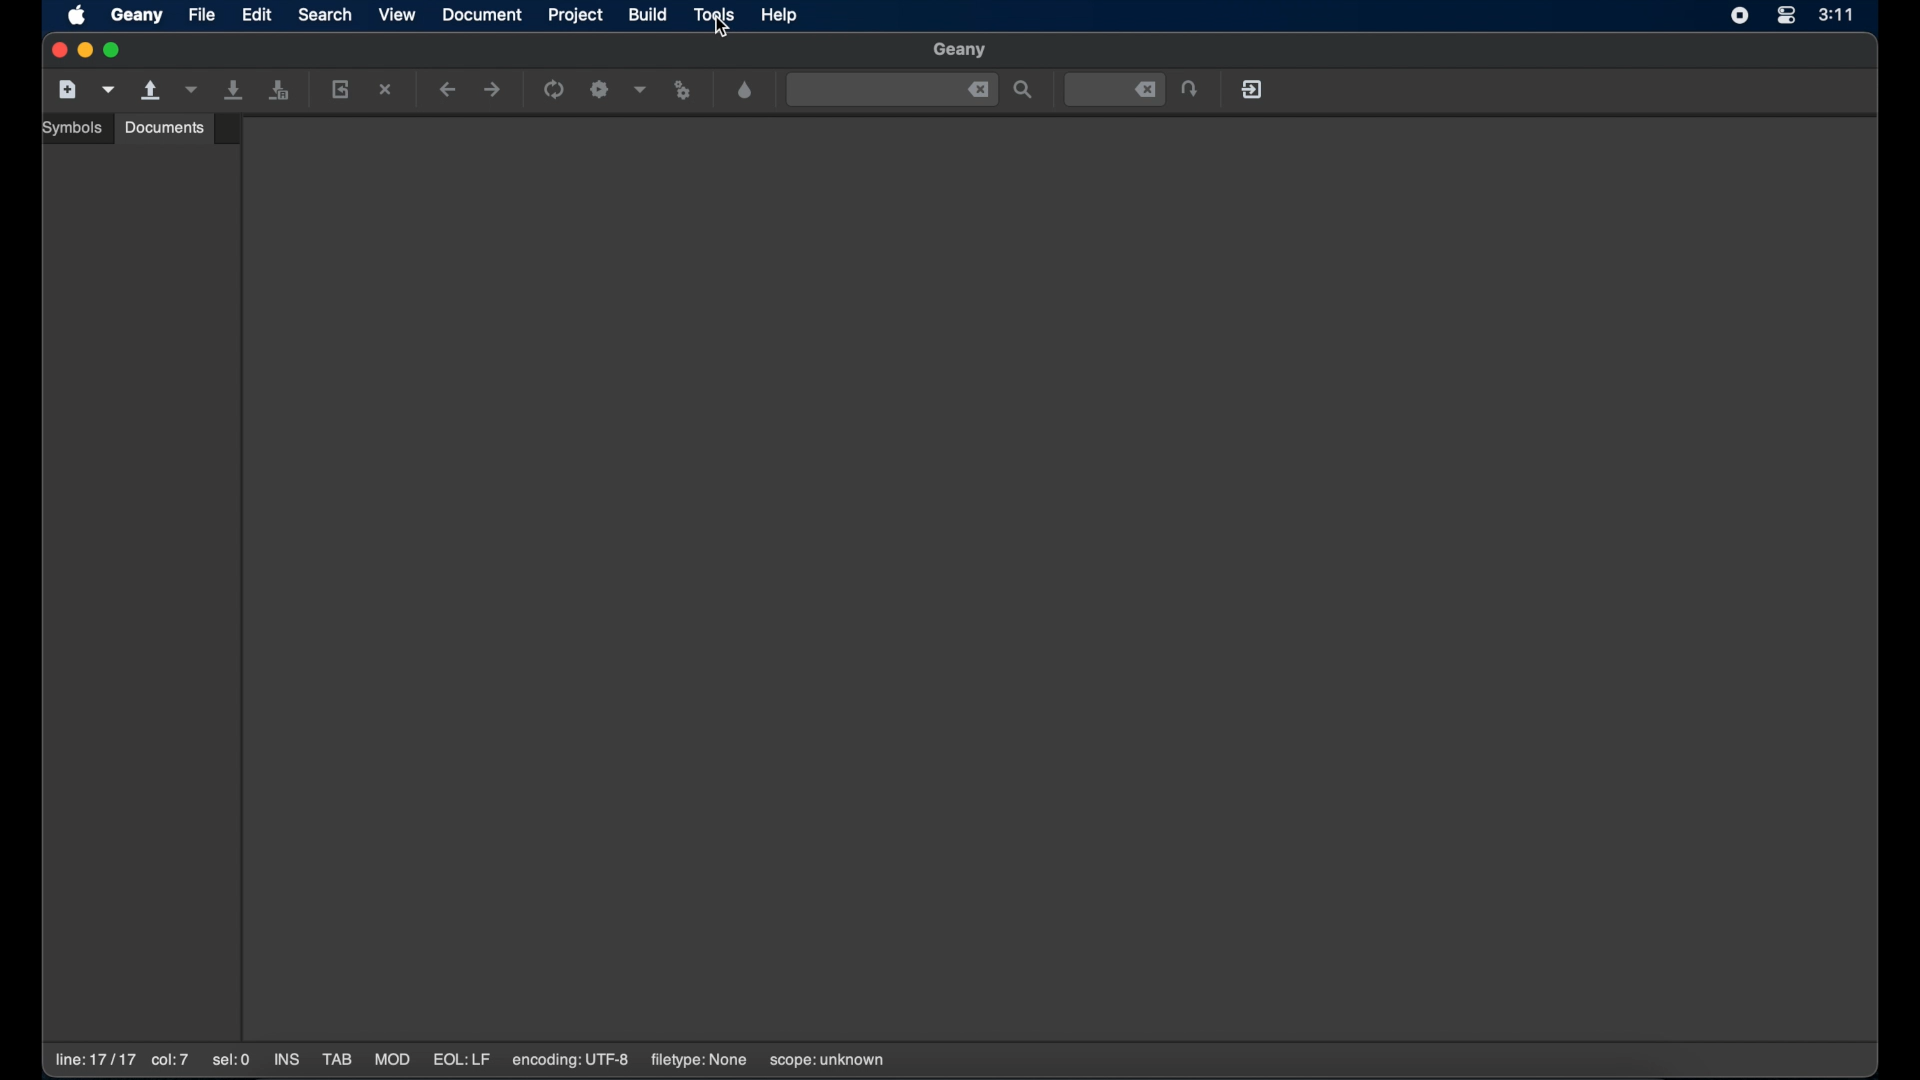 The height and width of the screenshot is (1080, 1920). I want to click on quit geany, so click(1254, 89).